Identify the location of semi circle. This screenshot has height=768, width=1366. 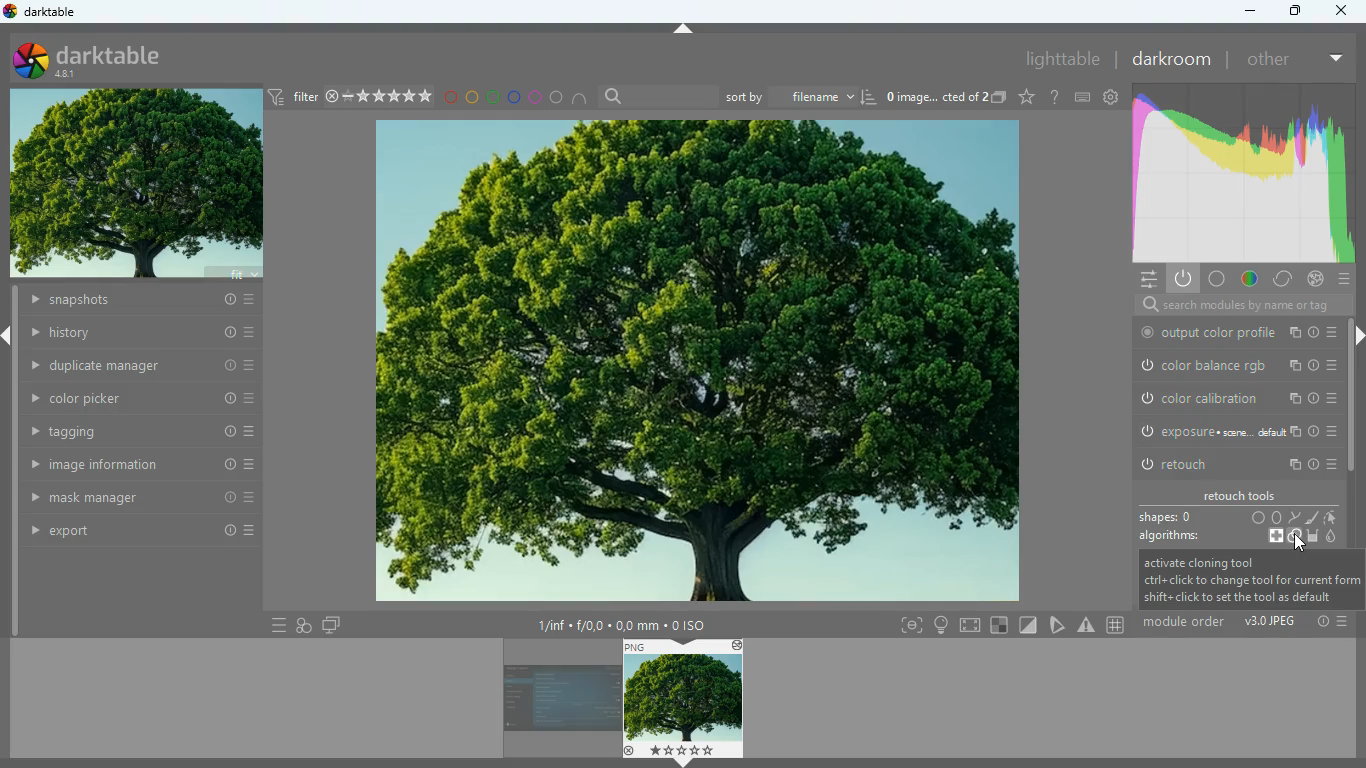
(581, 97).